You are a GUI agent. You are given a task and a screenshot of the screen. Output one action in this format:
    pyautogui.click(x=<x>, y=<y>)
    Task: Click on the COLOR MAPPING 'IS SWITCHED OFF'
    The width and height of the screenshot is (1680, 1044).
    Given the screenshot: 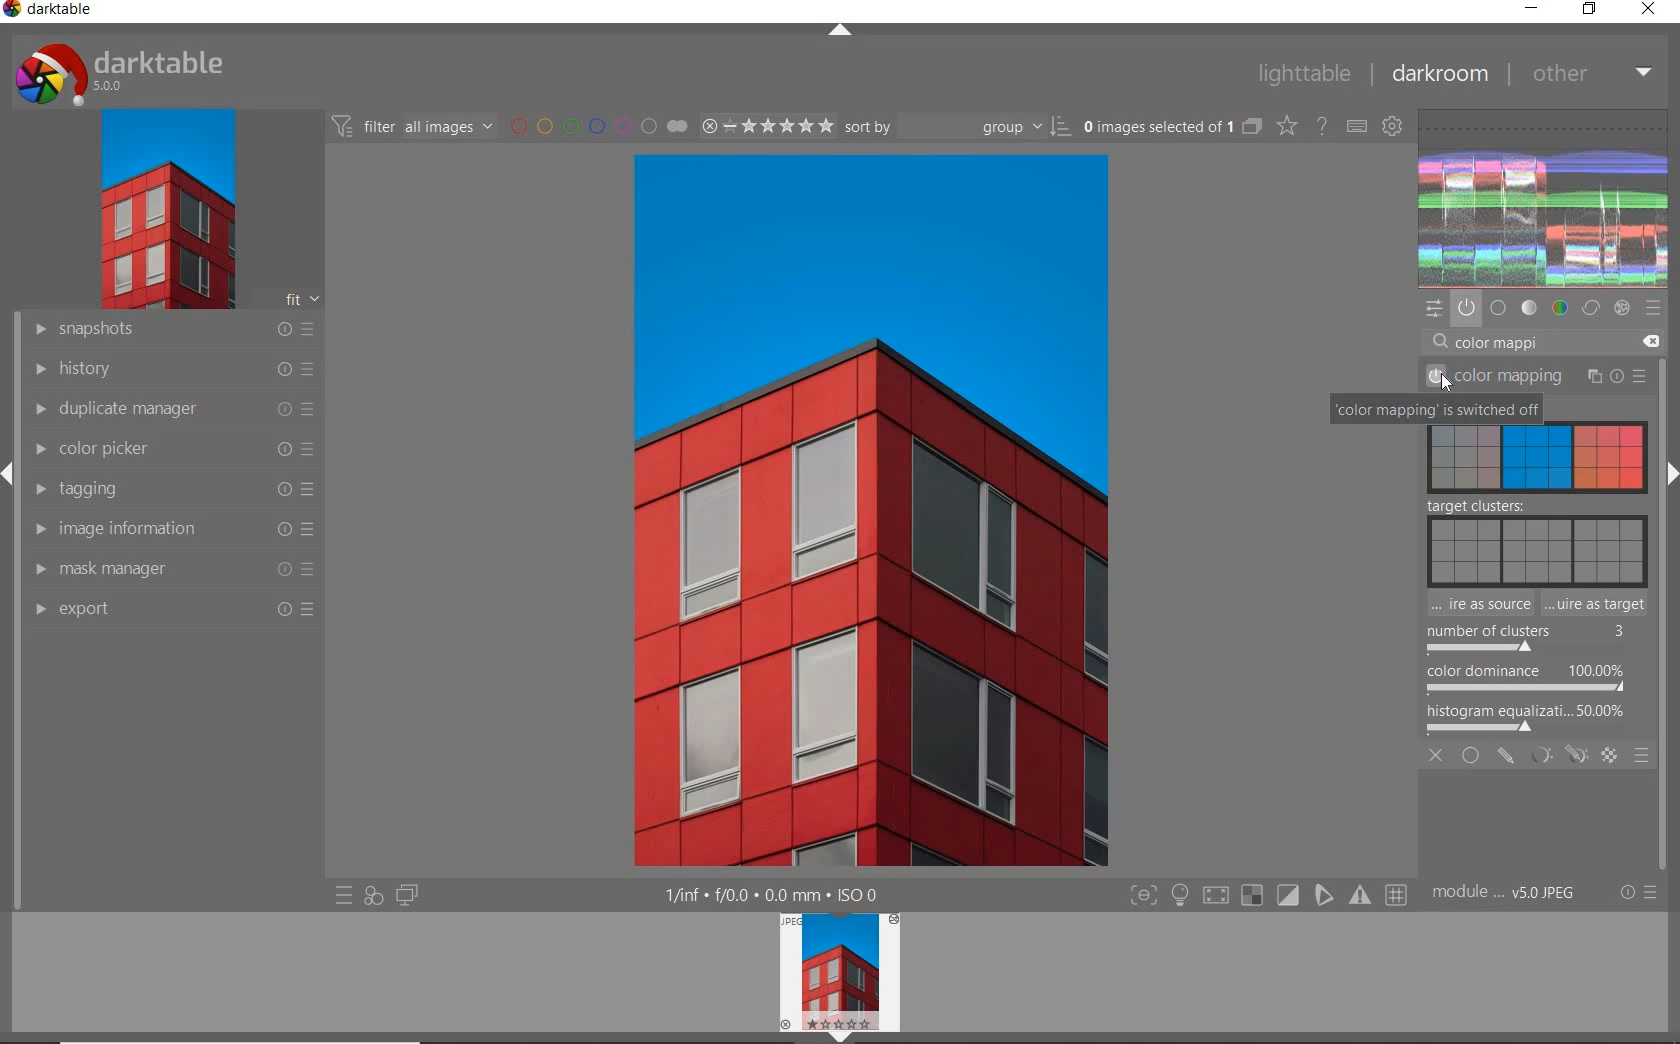 What is the action you would take?
    pyautogui.click(x=1435, y=412)
    